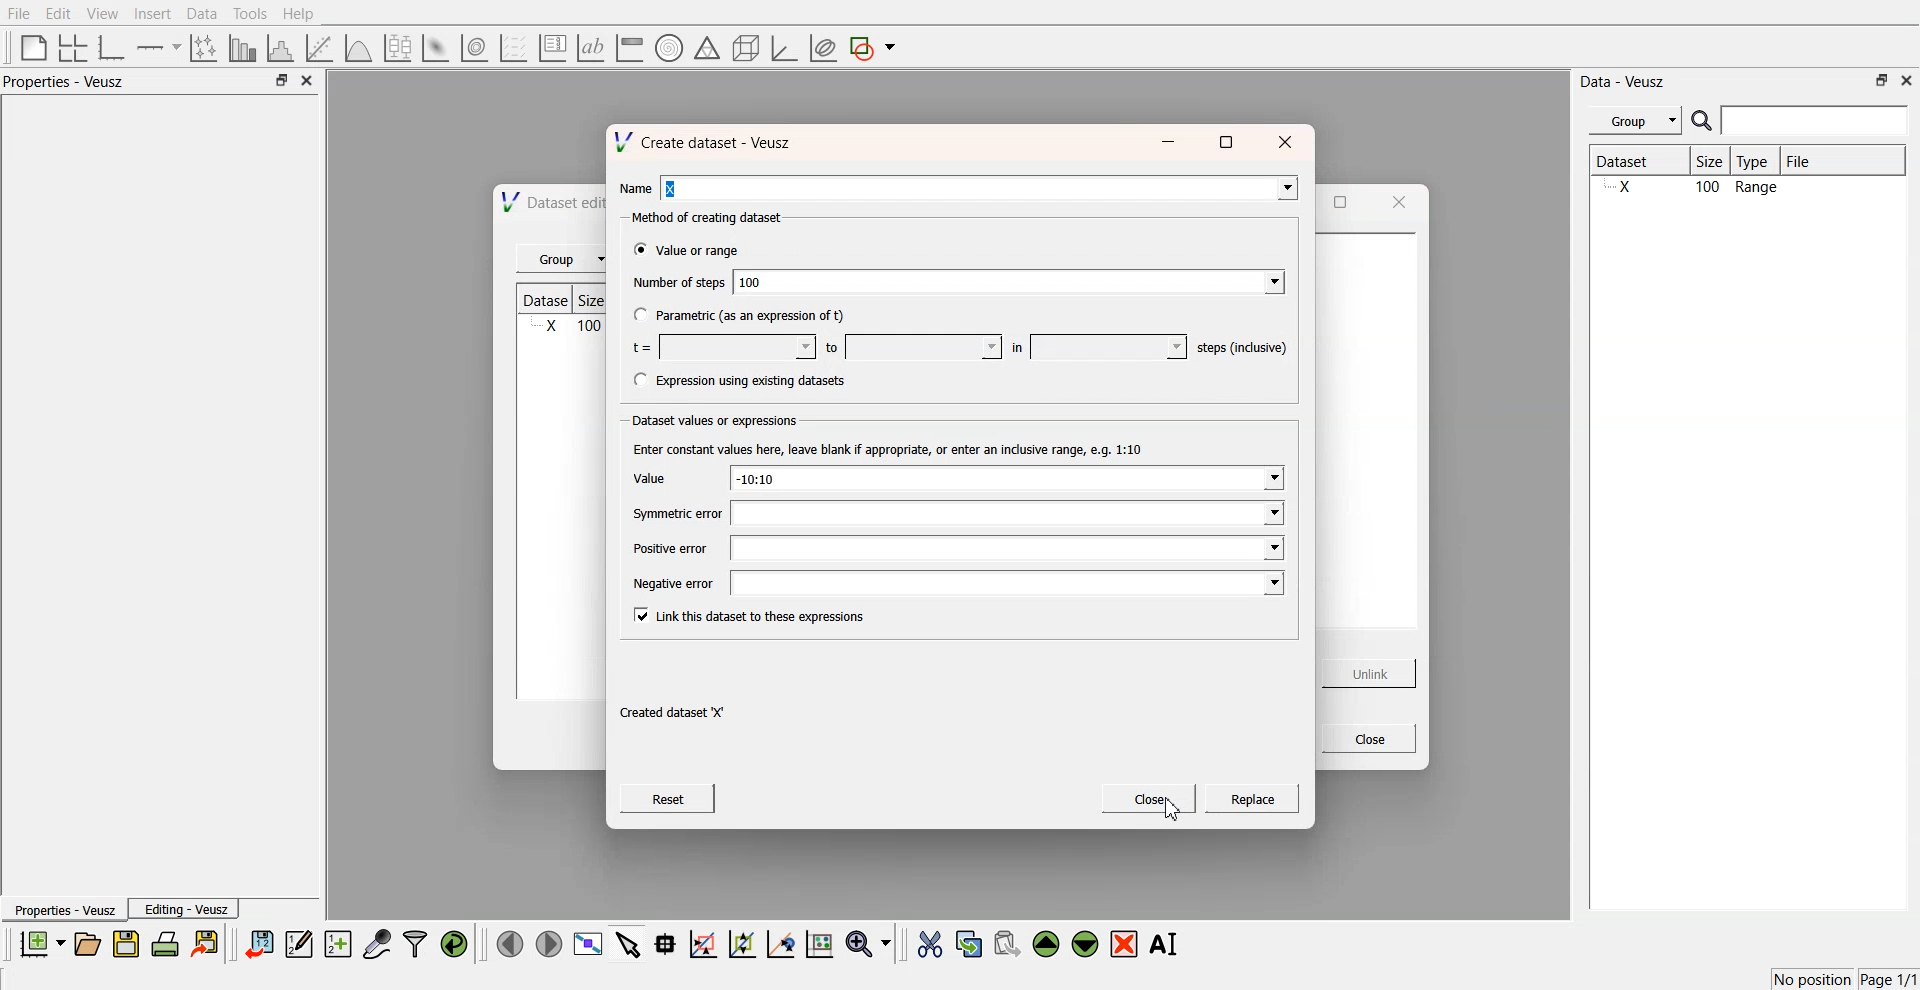 This screenshot has width=1920, height=990. I want to click on image color bar, so click(629, 49).